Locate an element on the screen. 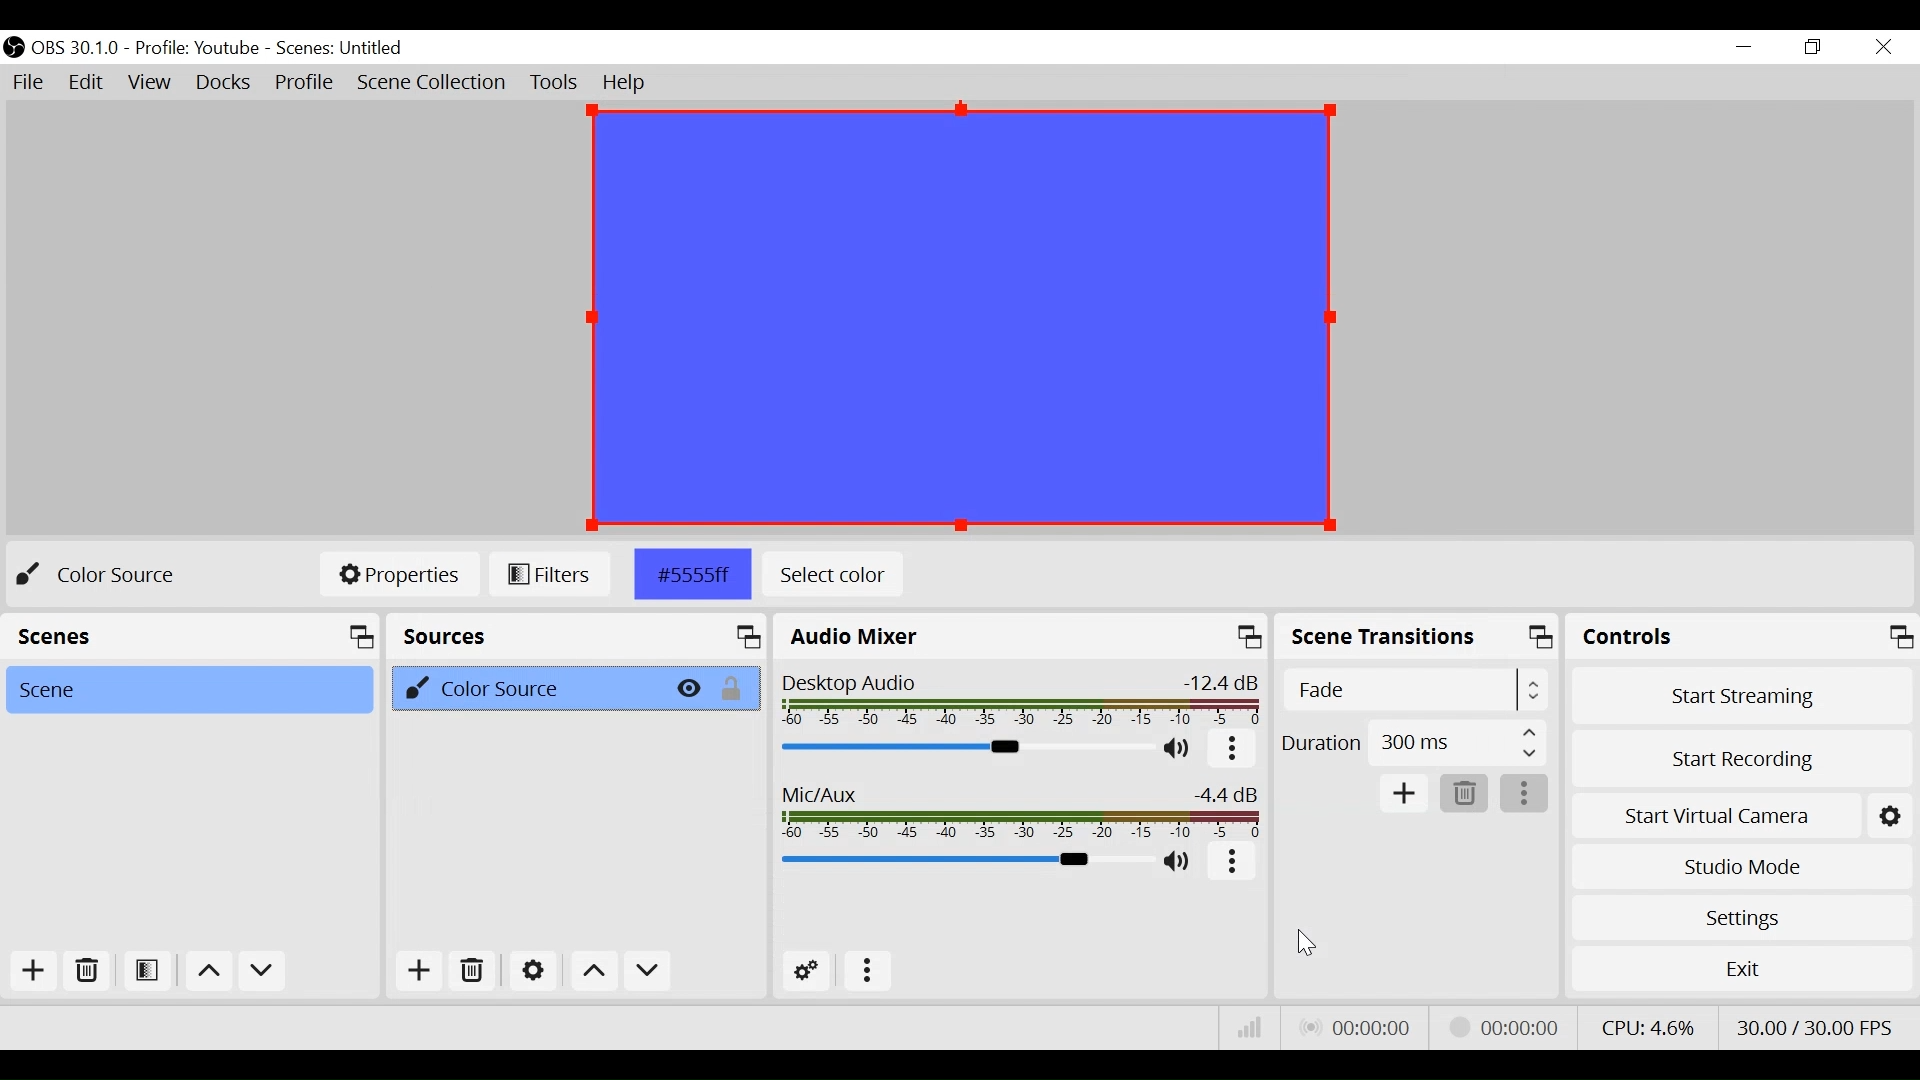  Select Scene Transition is located at coordinates (1417, 692).